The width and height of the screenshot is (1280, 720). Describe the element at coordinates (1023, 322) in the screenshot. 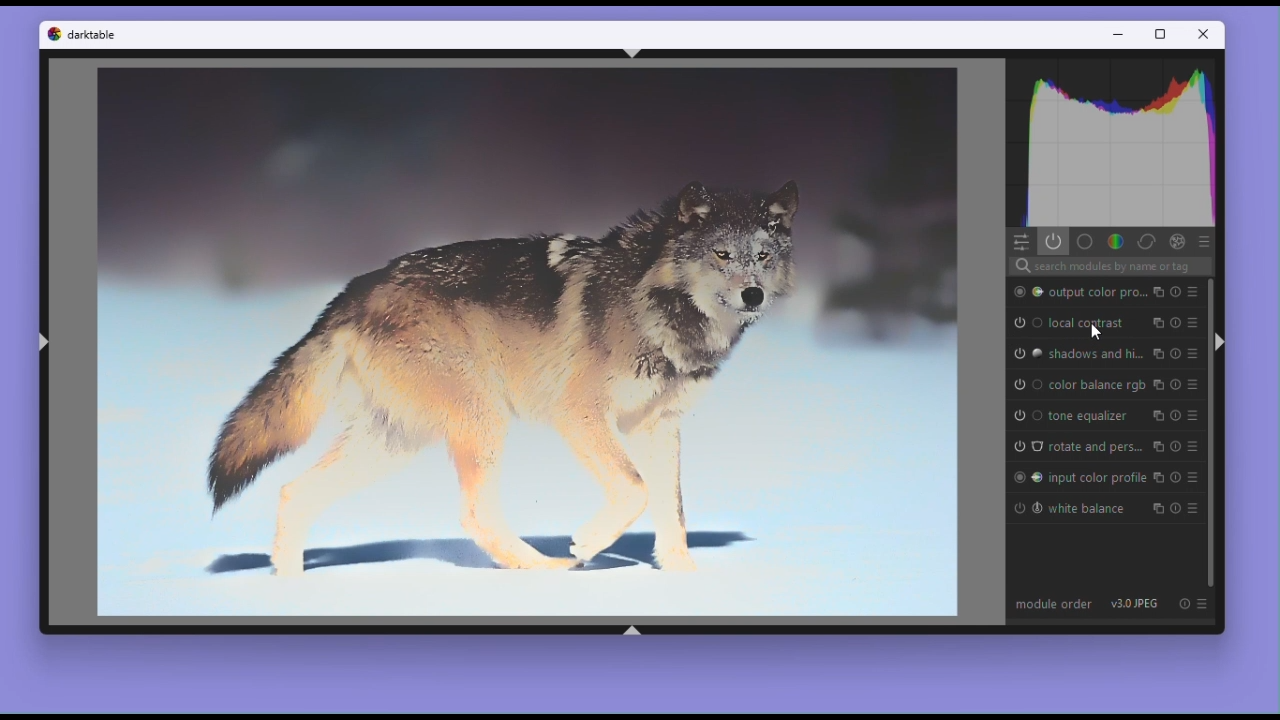

I see `'Local contrast' is switched off` at that location.